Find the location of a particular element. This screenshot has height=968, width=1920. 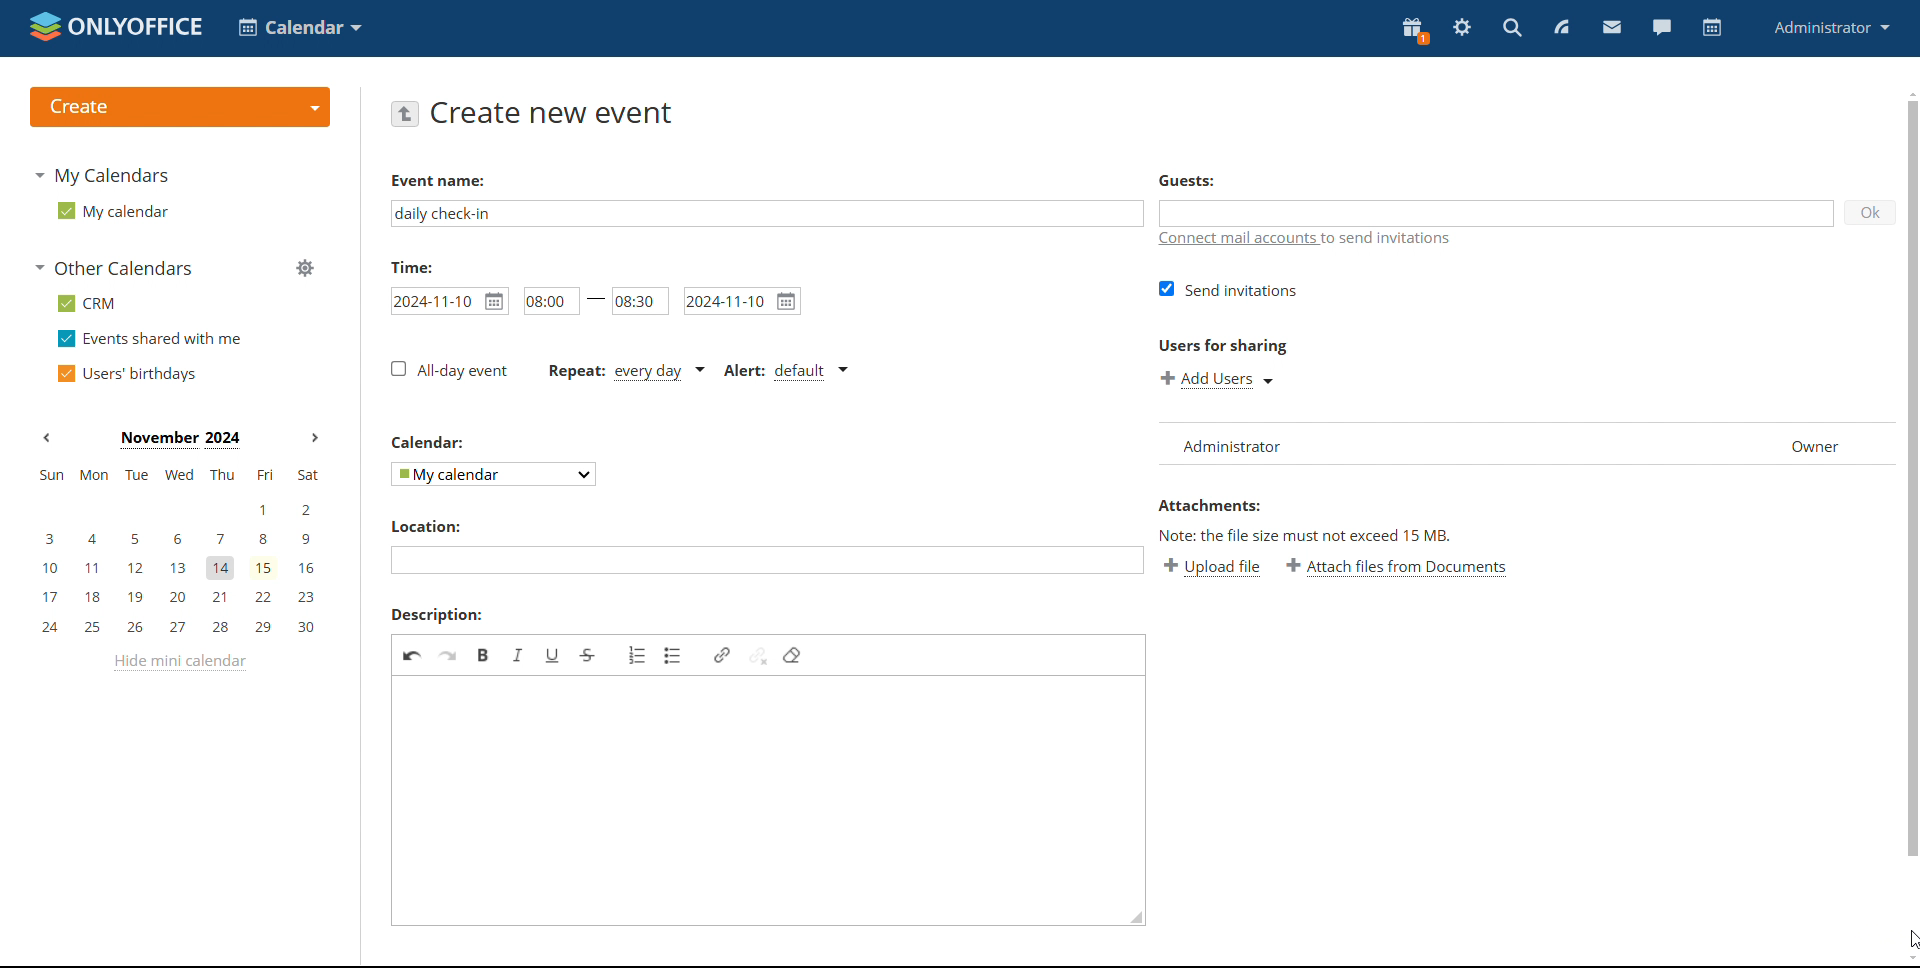

time: is located at coordinates (419, 267).